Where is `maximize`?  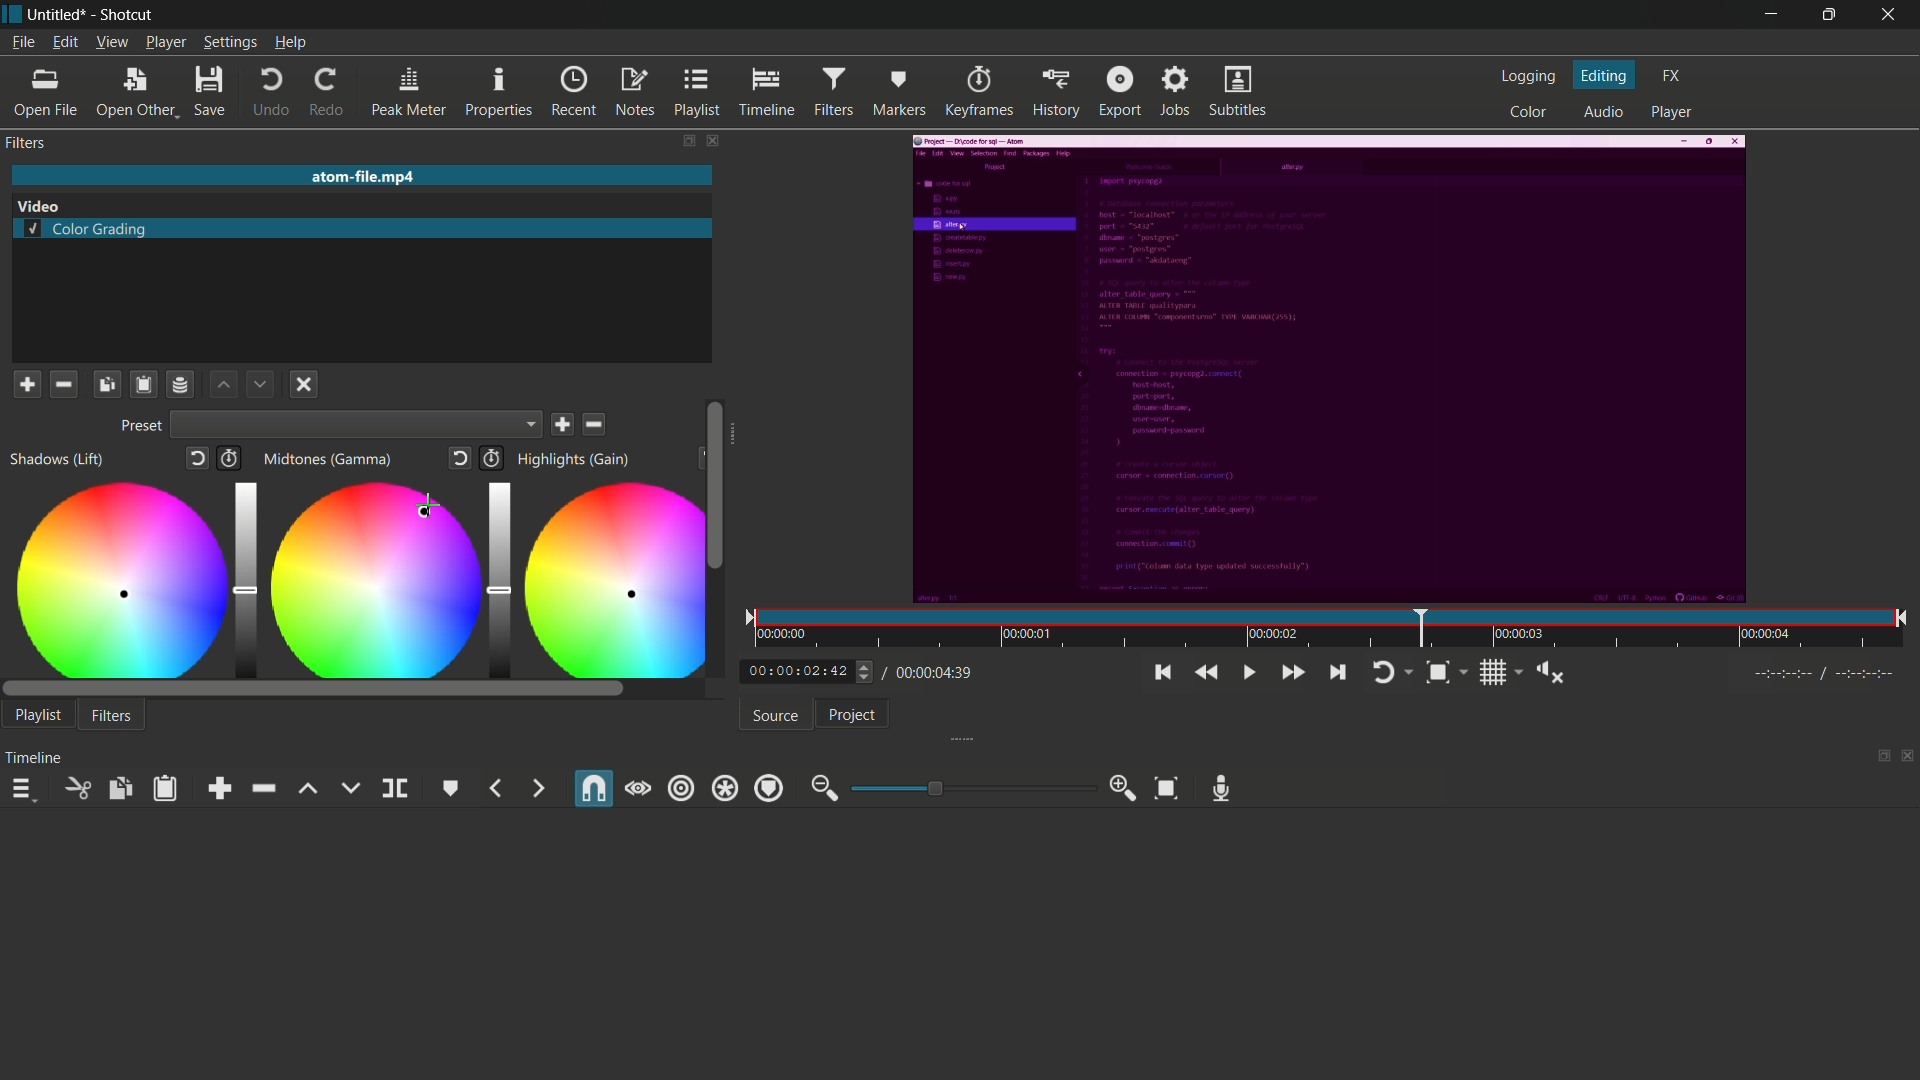
maximize is located at coordinates (1827, 15).